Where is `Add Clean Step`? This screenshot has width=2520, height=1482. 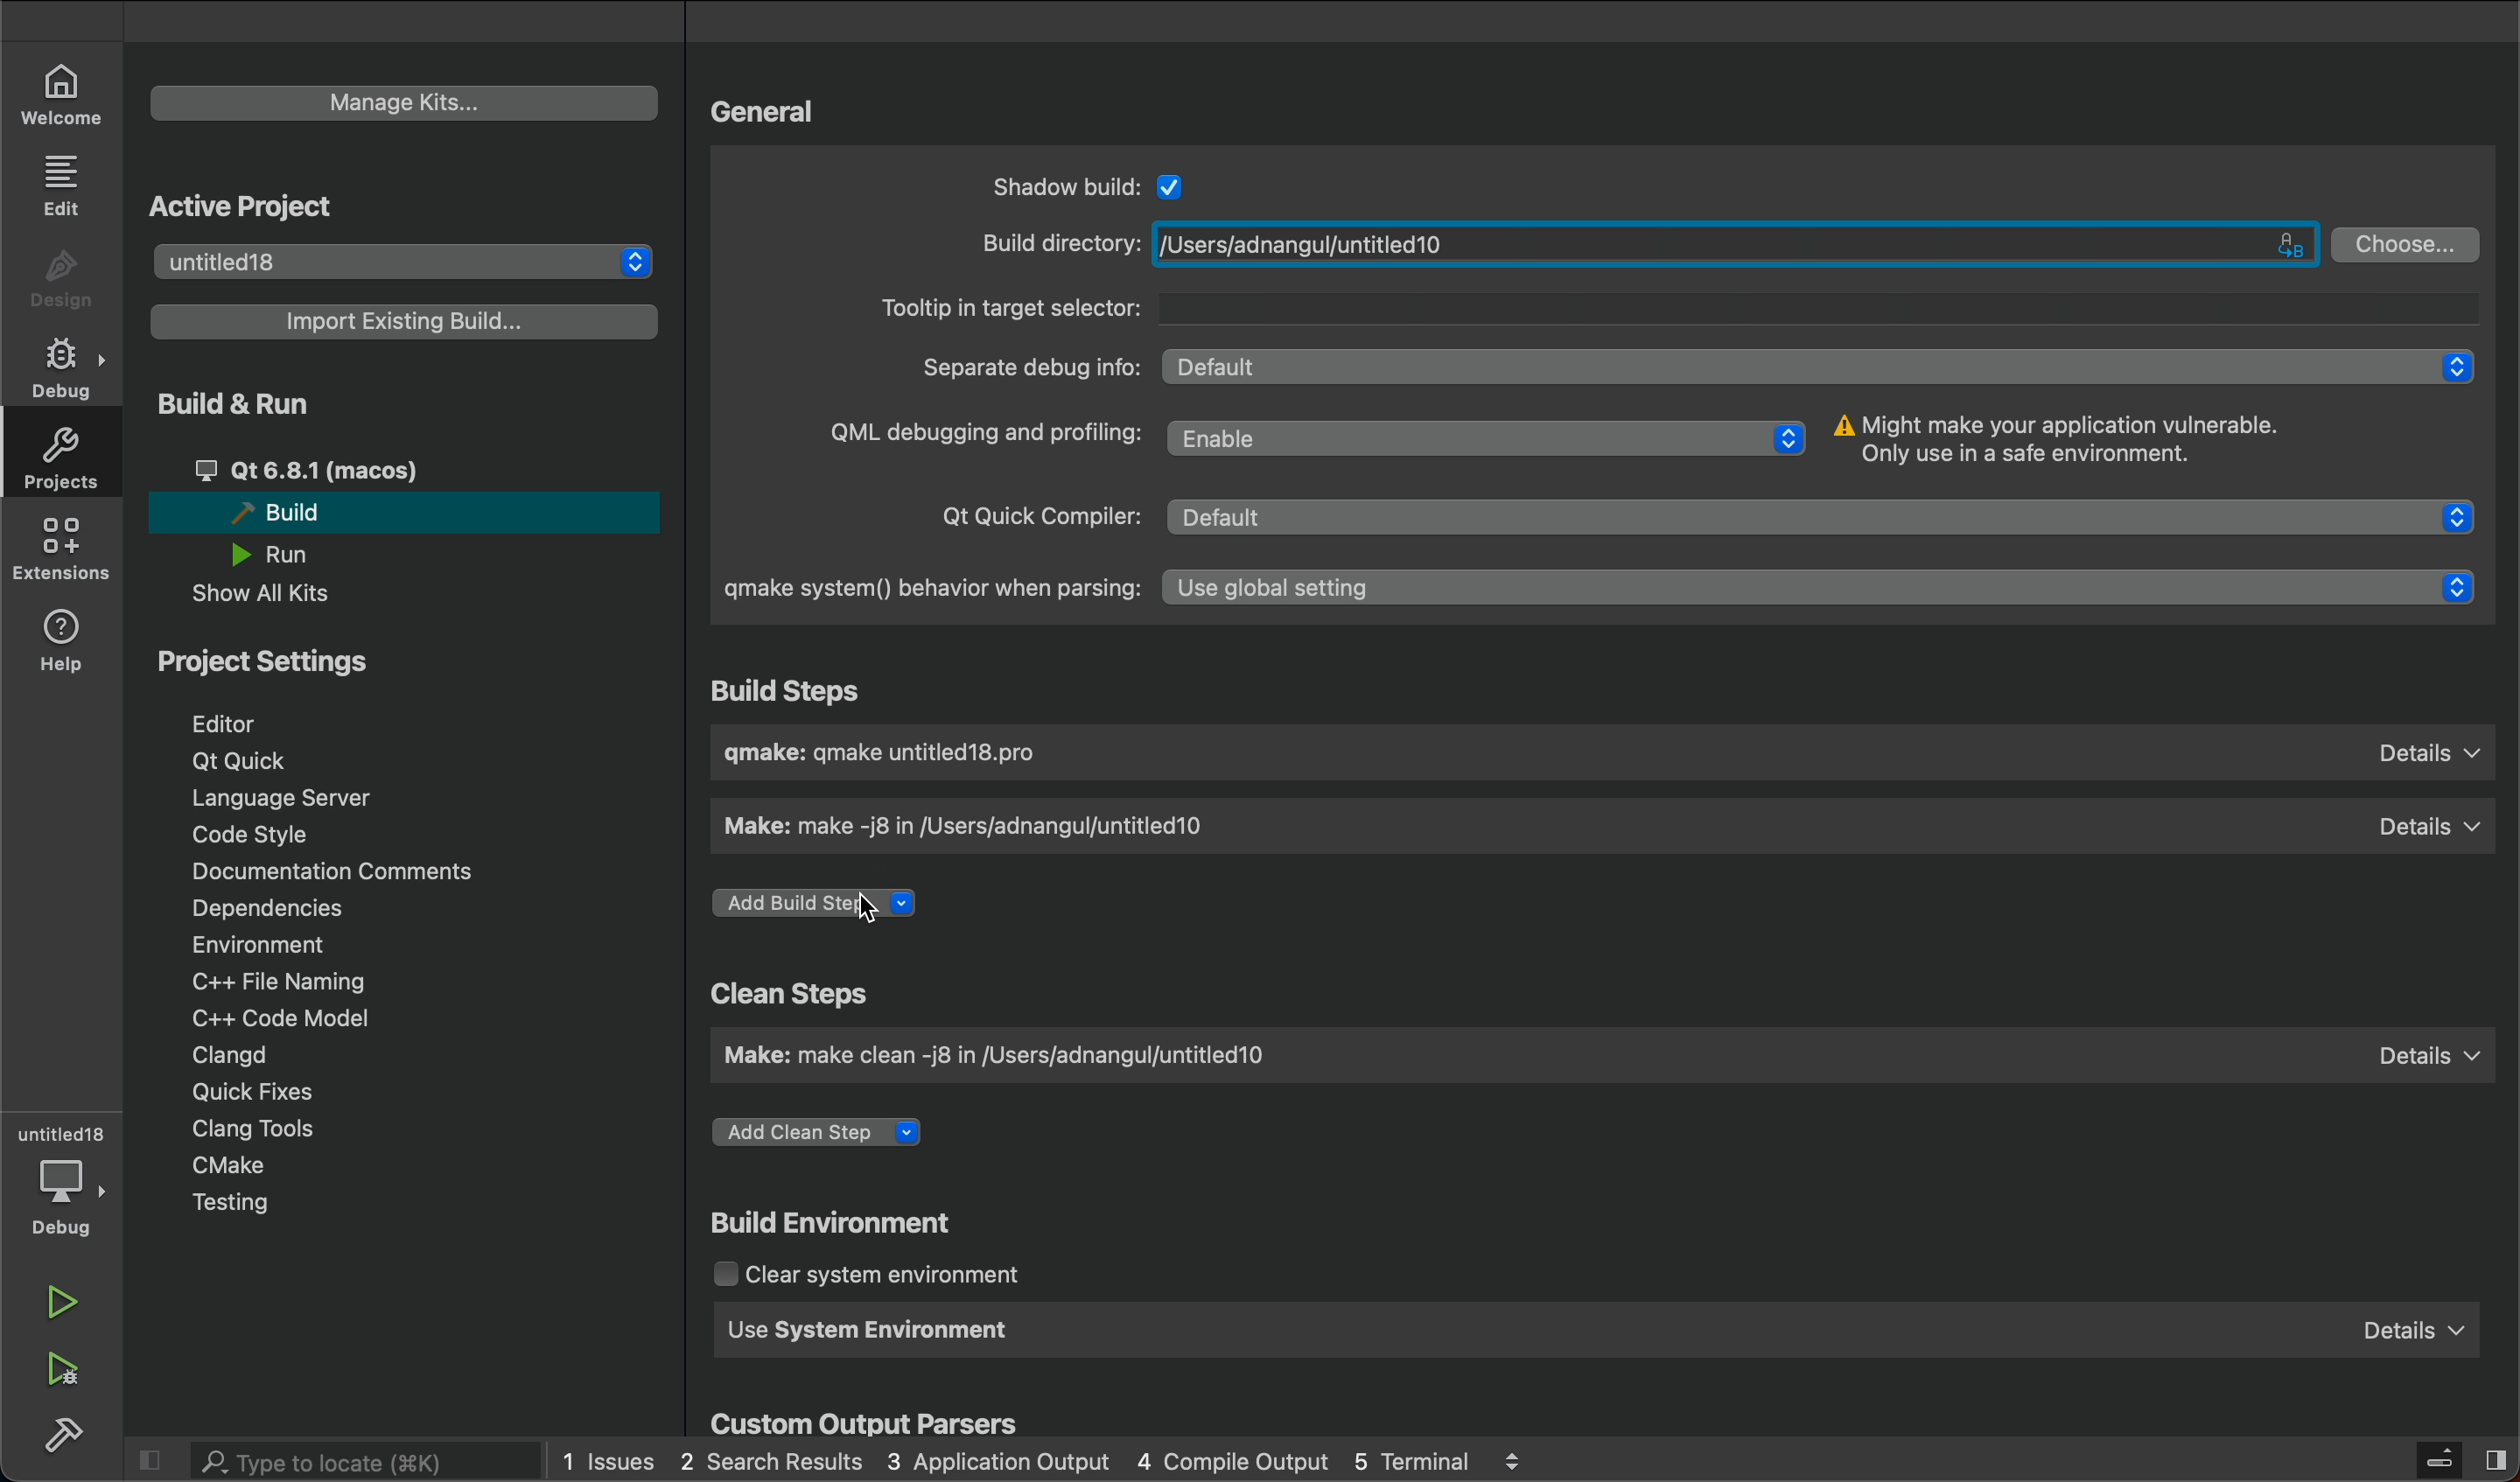
Add Clean Step is located at coordinates (822, 1133).